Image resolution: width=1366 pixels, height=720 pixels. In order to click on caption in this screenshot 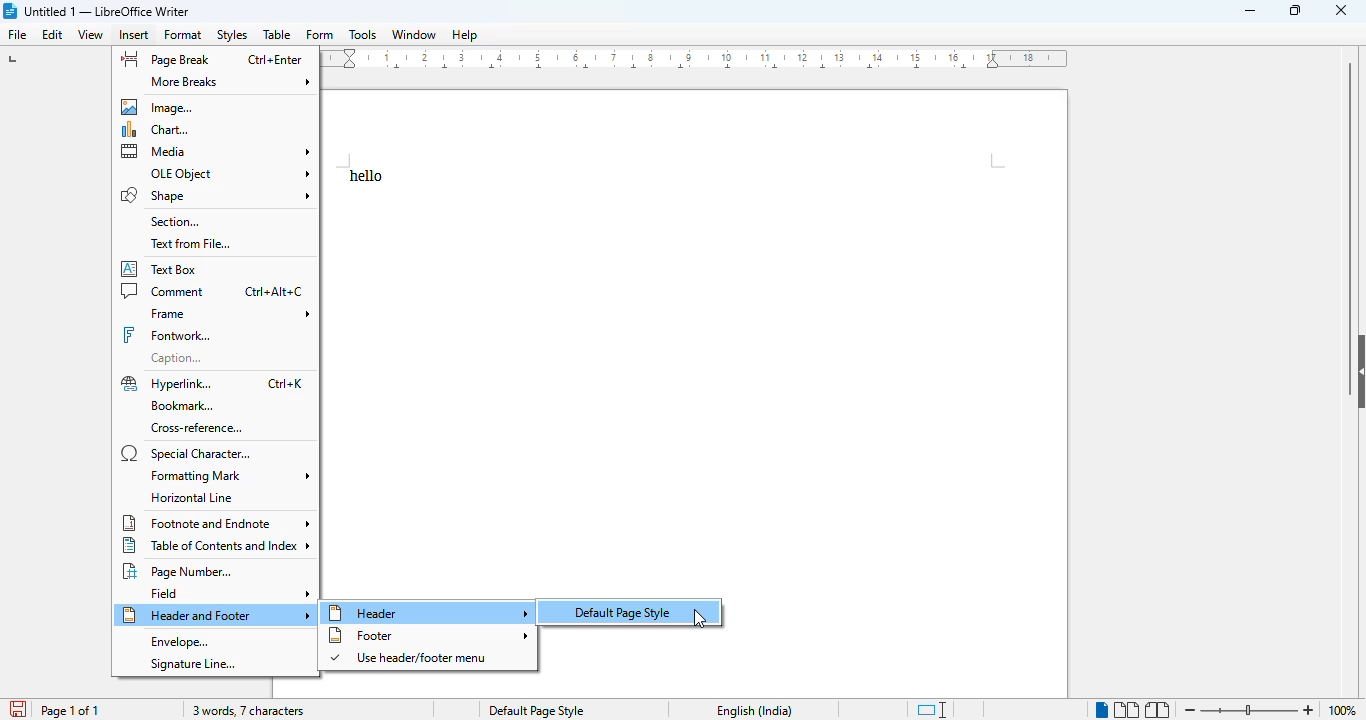, I will do `click(179, 358)`.